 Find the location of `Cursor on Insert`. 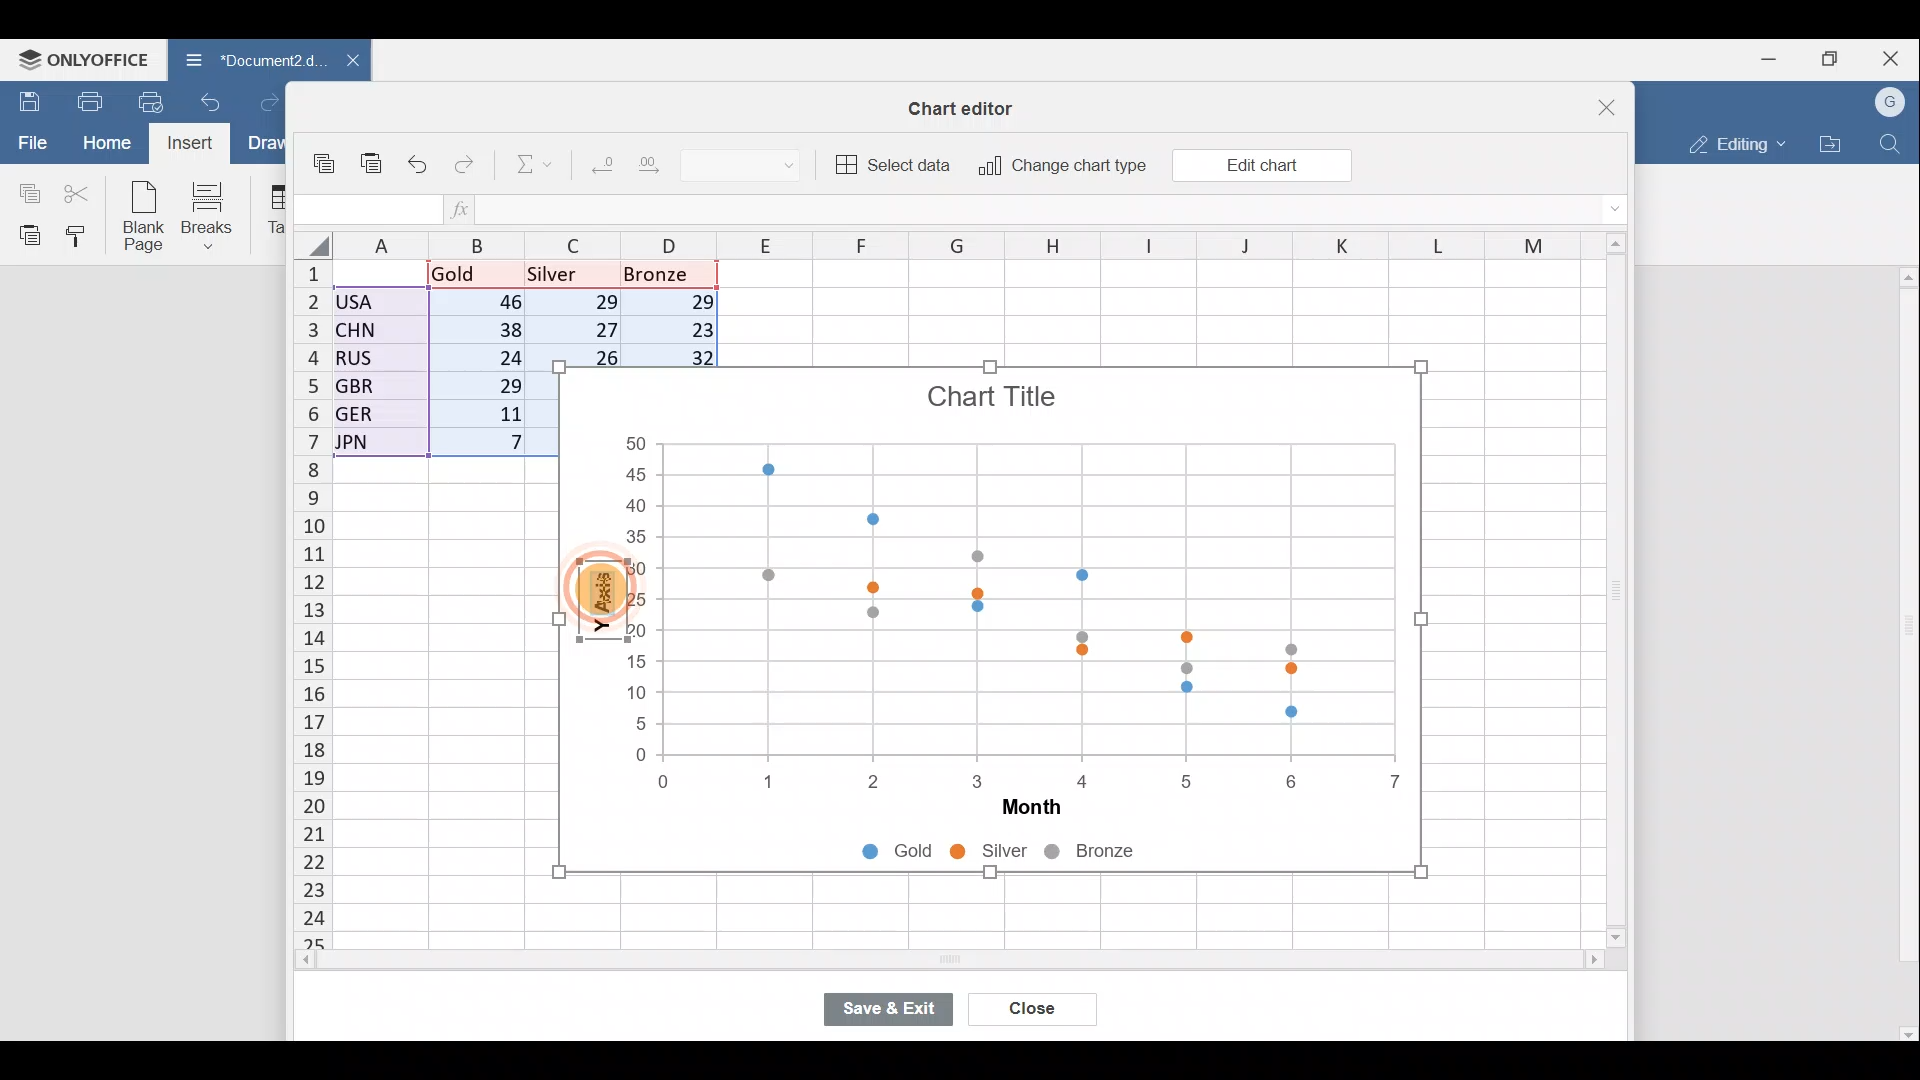

Cursor on Insert is located at coordinates (193, 145).